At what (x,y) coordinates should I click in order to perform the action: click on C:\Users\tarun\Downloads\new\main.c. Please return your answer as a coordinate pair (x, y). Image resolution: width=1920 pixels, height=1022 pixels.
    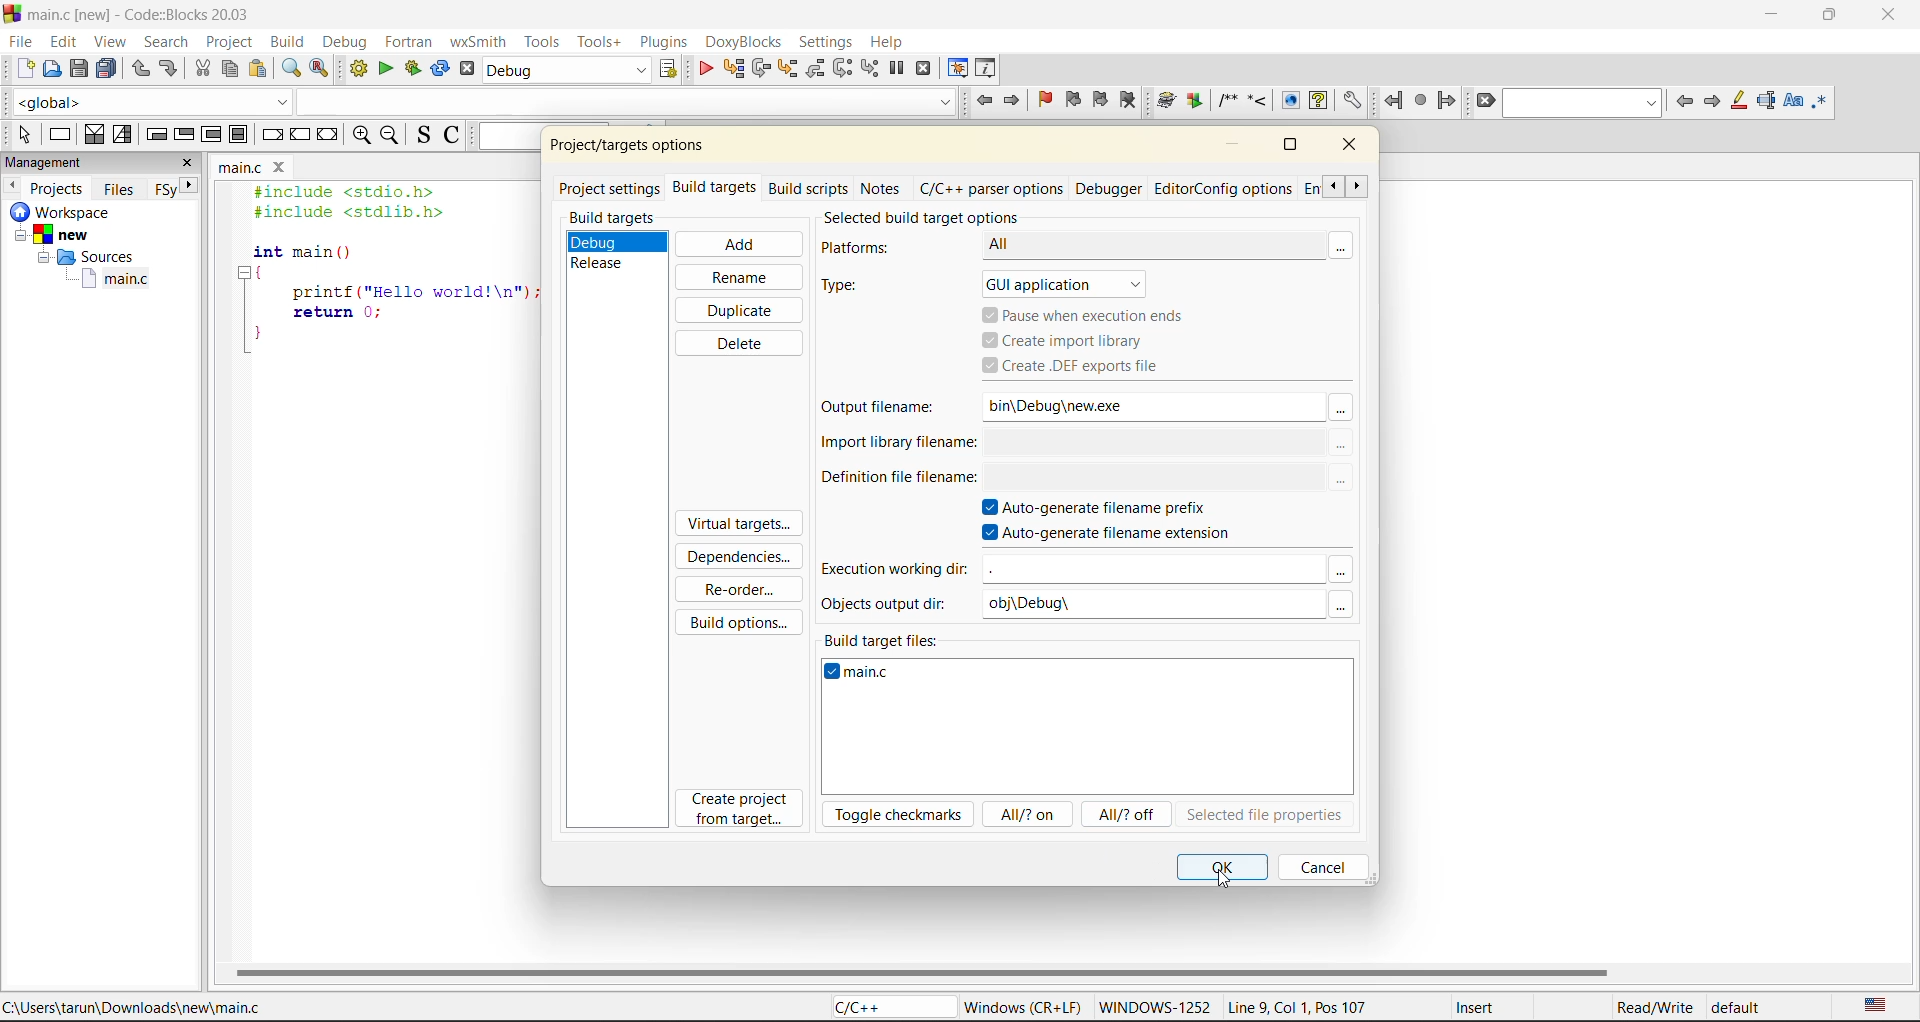
    Looking at the image, I should click on (138, 1008).